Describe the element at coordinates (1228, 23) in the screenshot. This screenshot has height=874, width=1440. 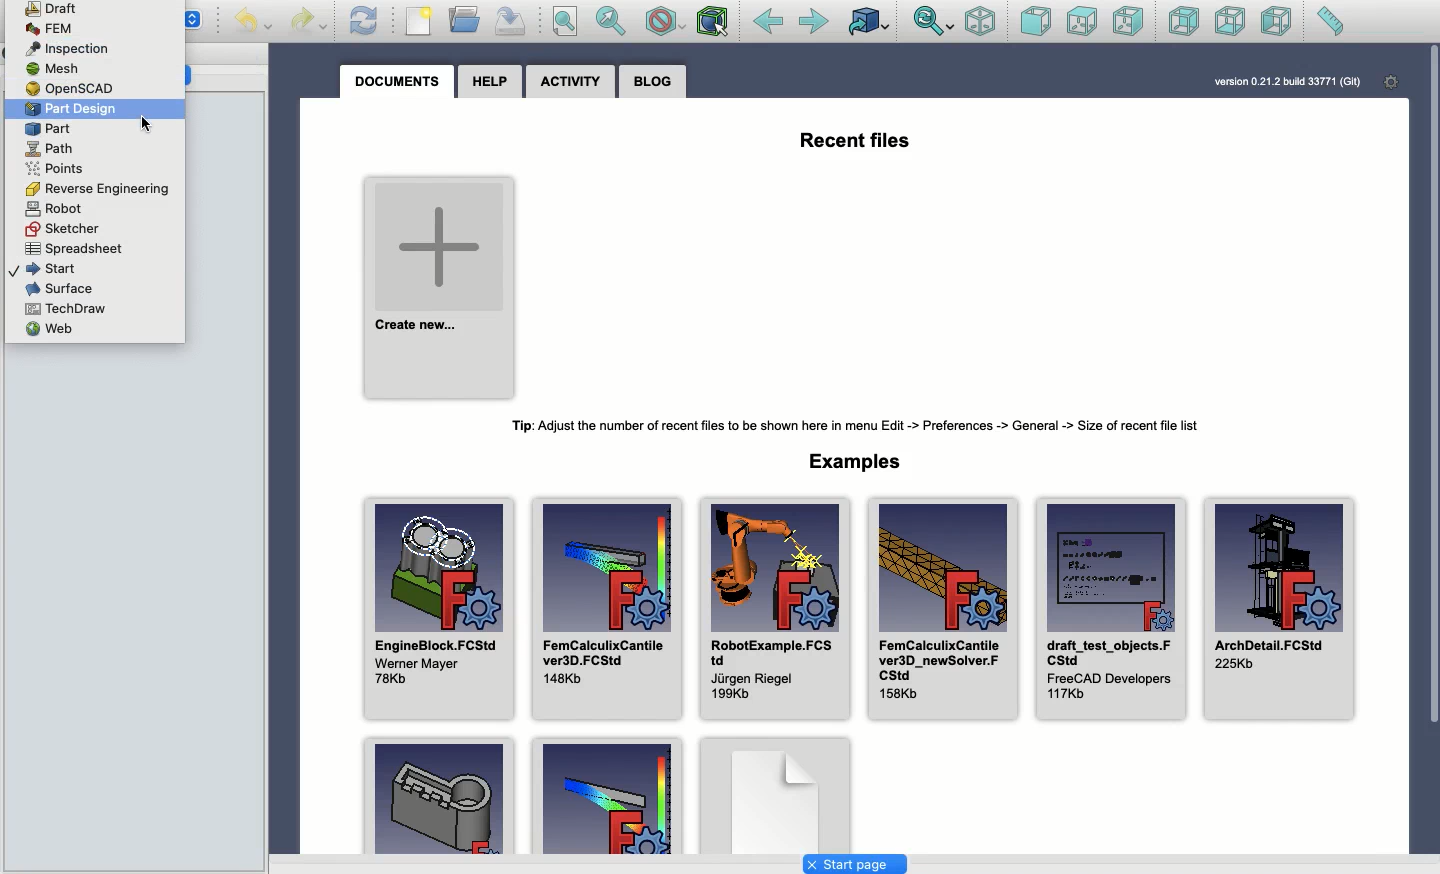
I see `Bottom` at that location.